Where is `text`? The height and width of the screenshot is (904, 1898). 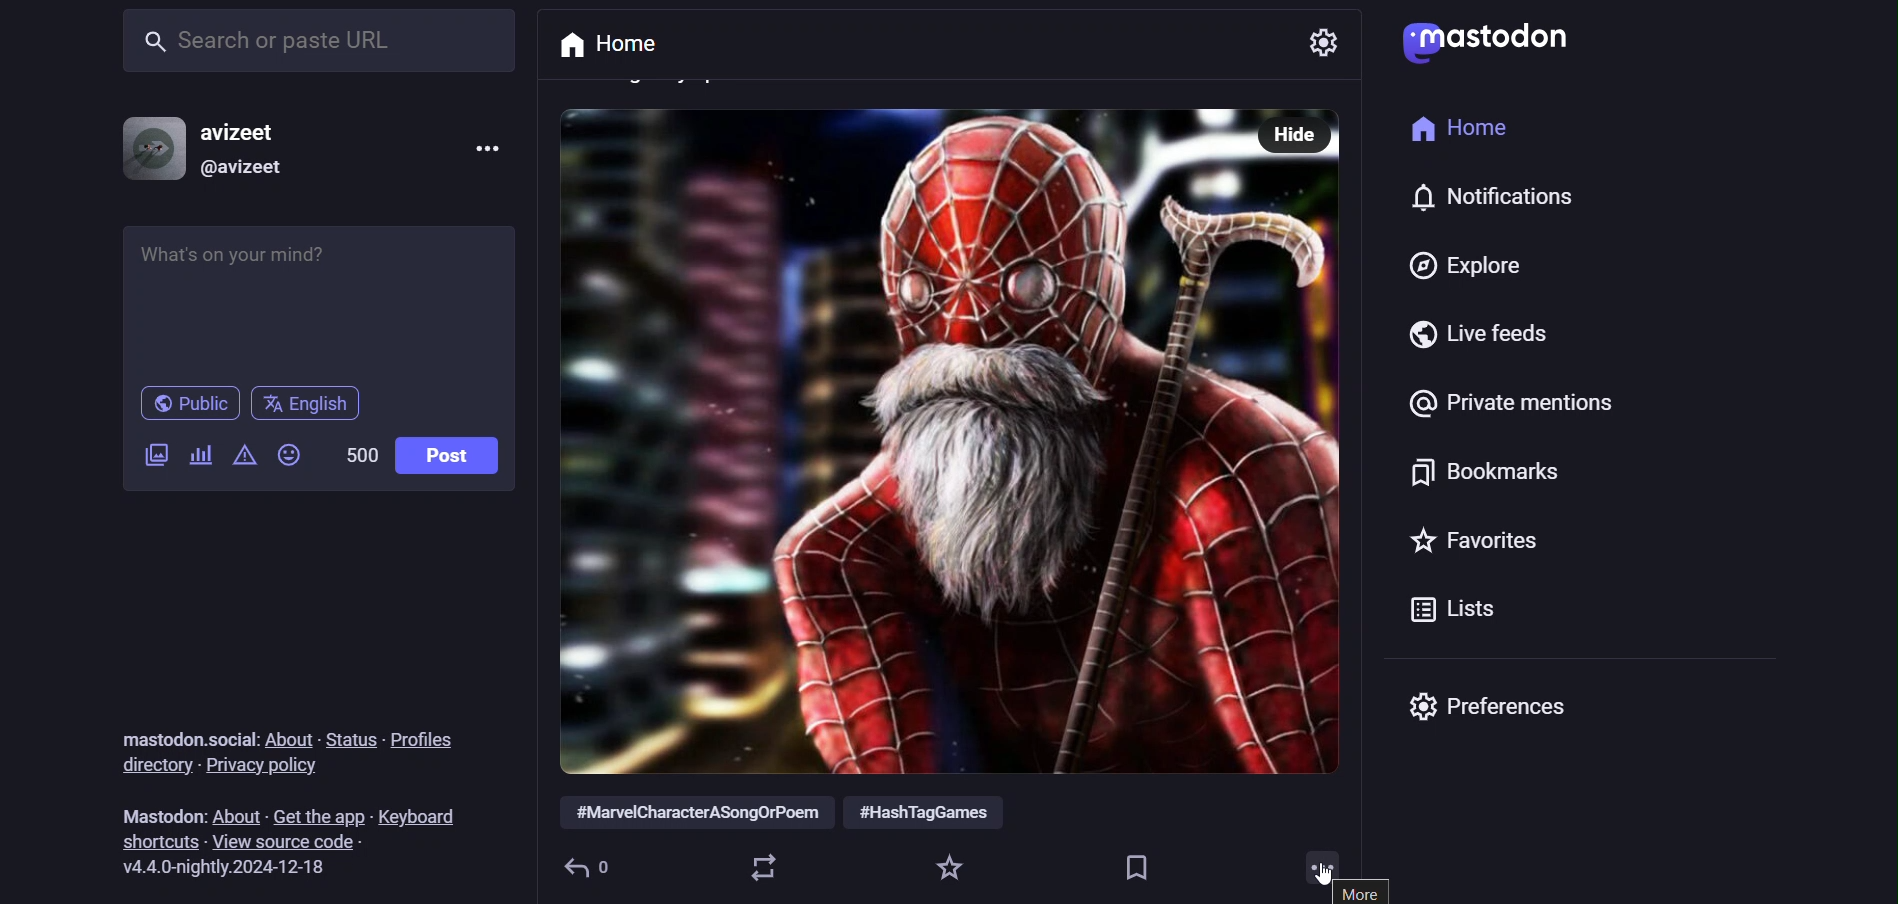 text is located at coordinates (155, 815).